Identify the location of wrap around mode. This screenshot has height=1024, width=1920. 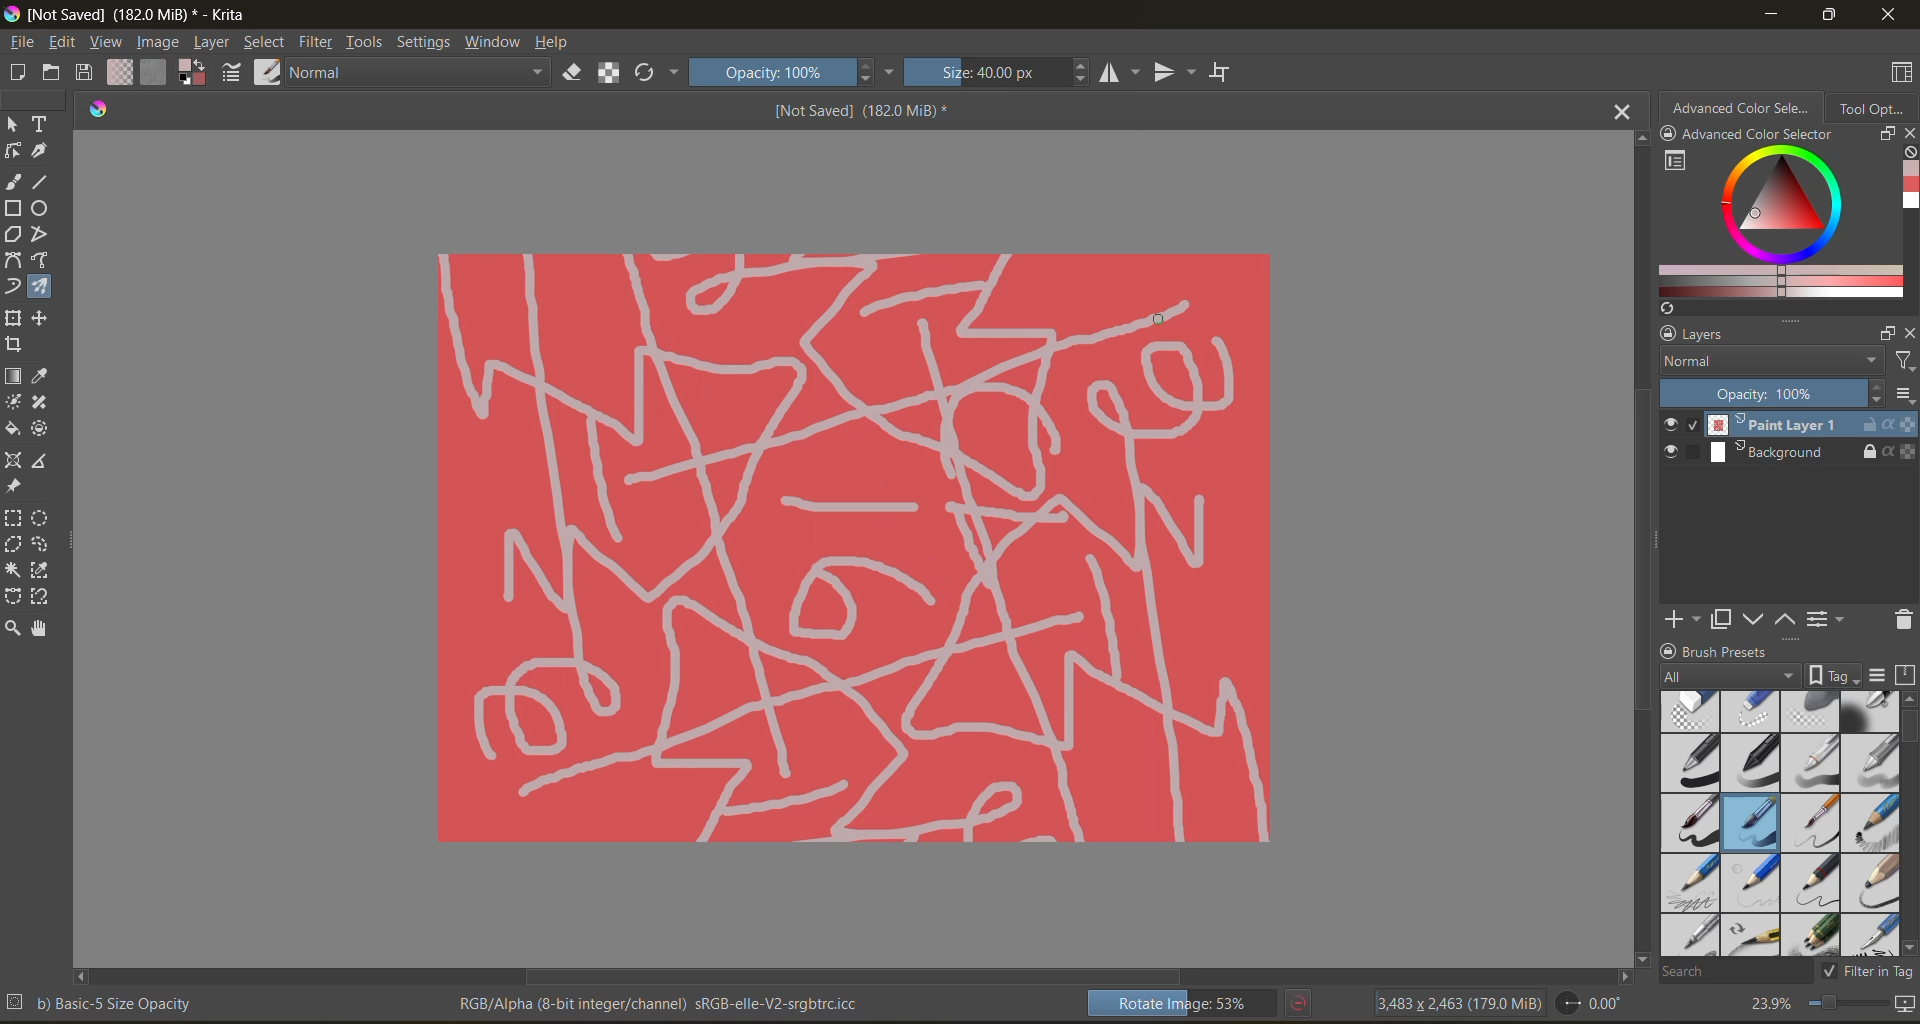
(1230, 72).